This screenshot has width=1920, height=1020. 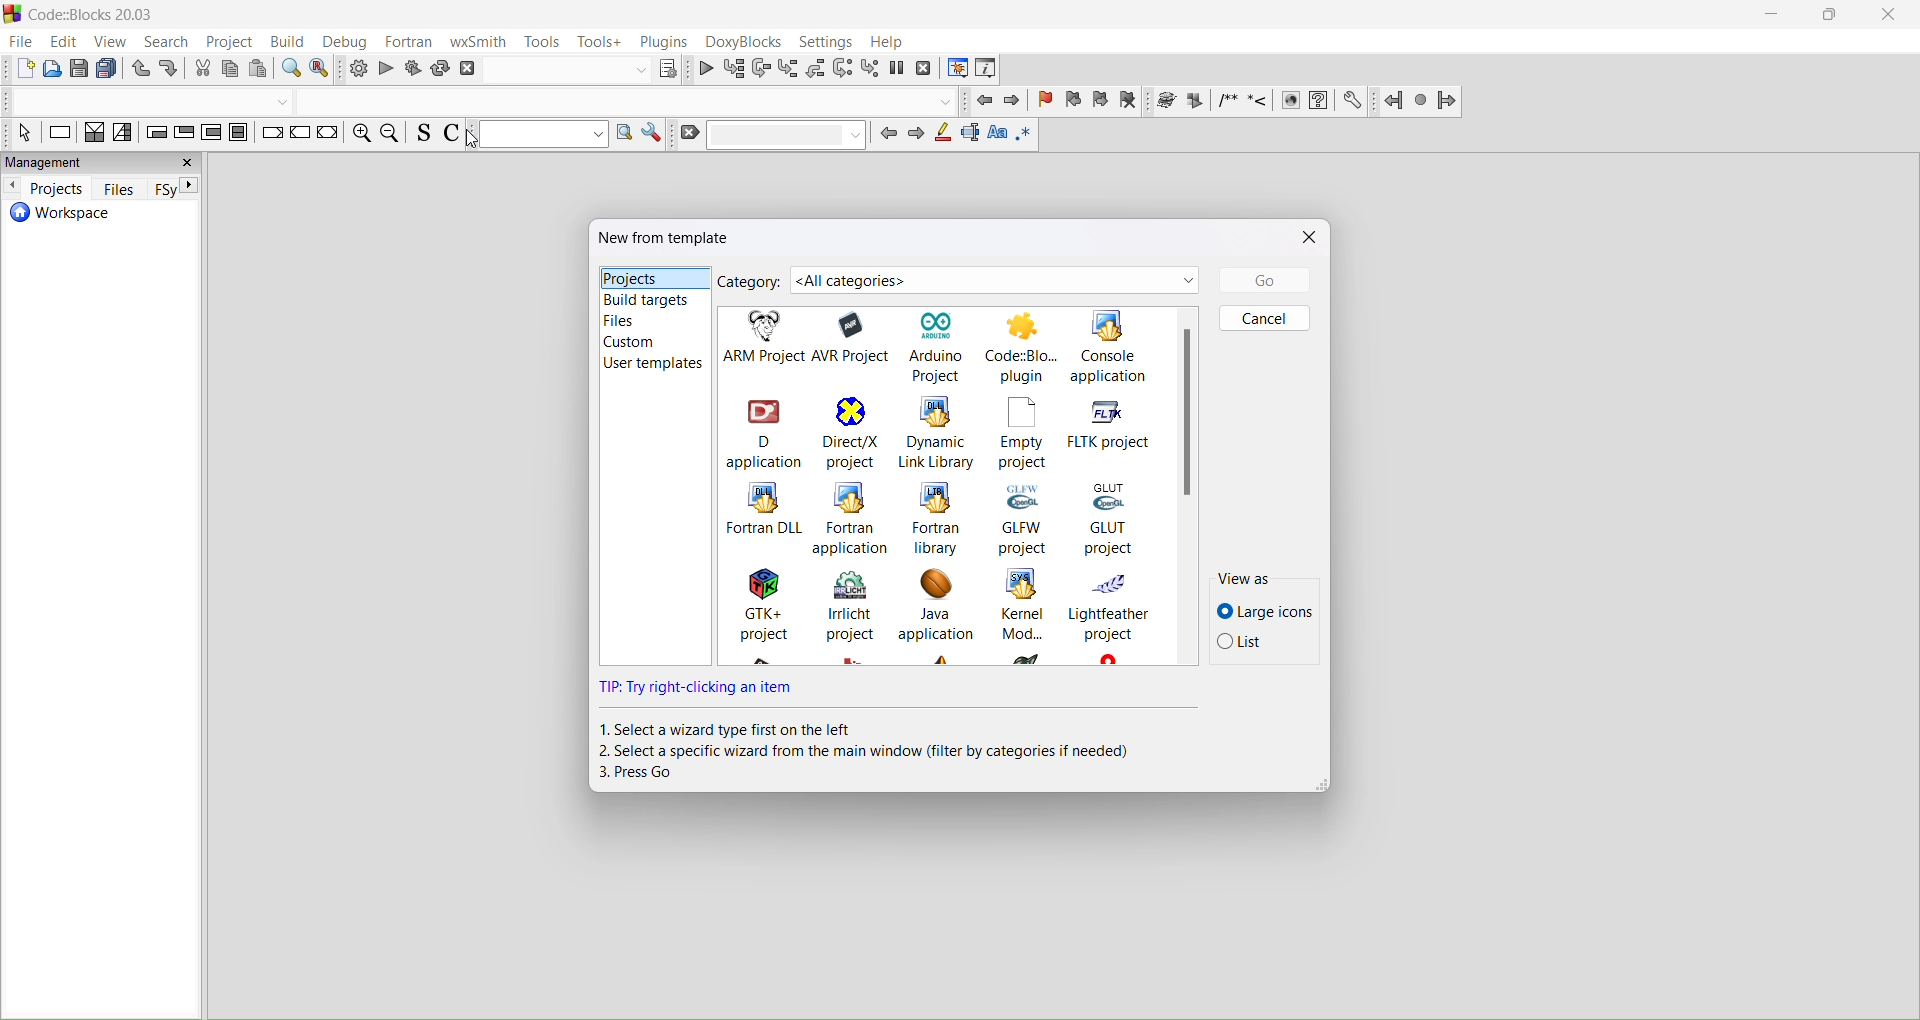 I want to click on console applications, so click(x=1123, y=346).